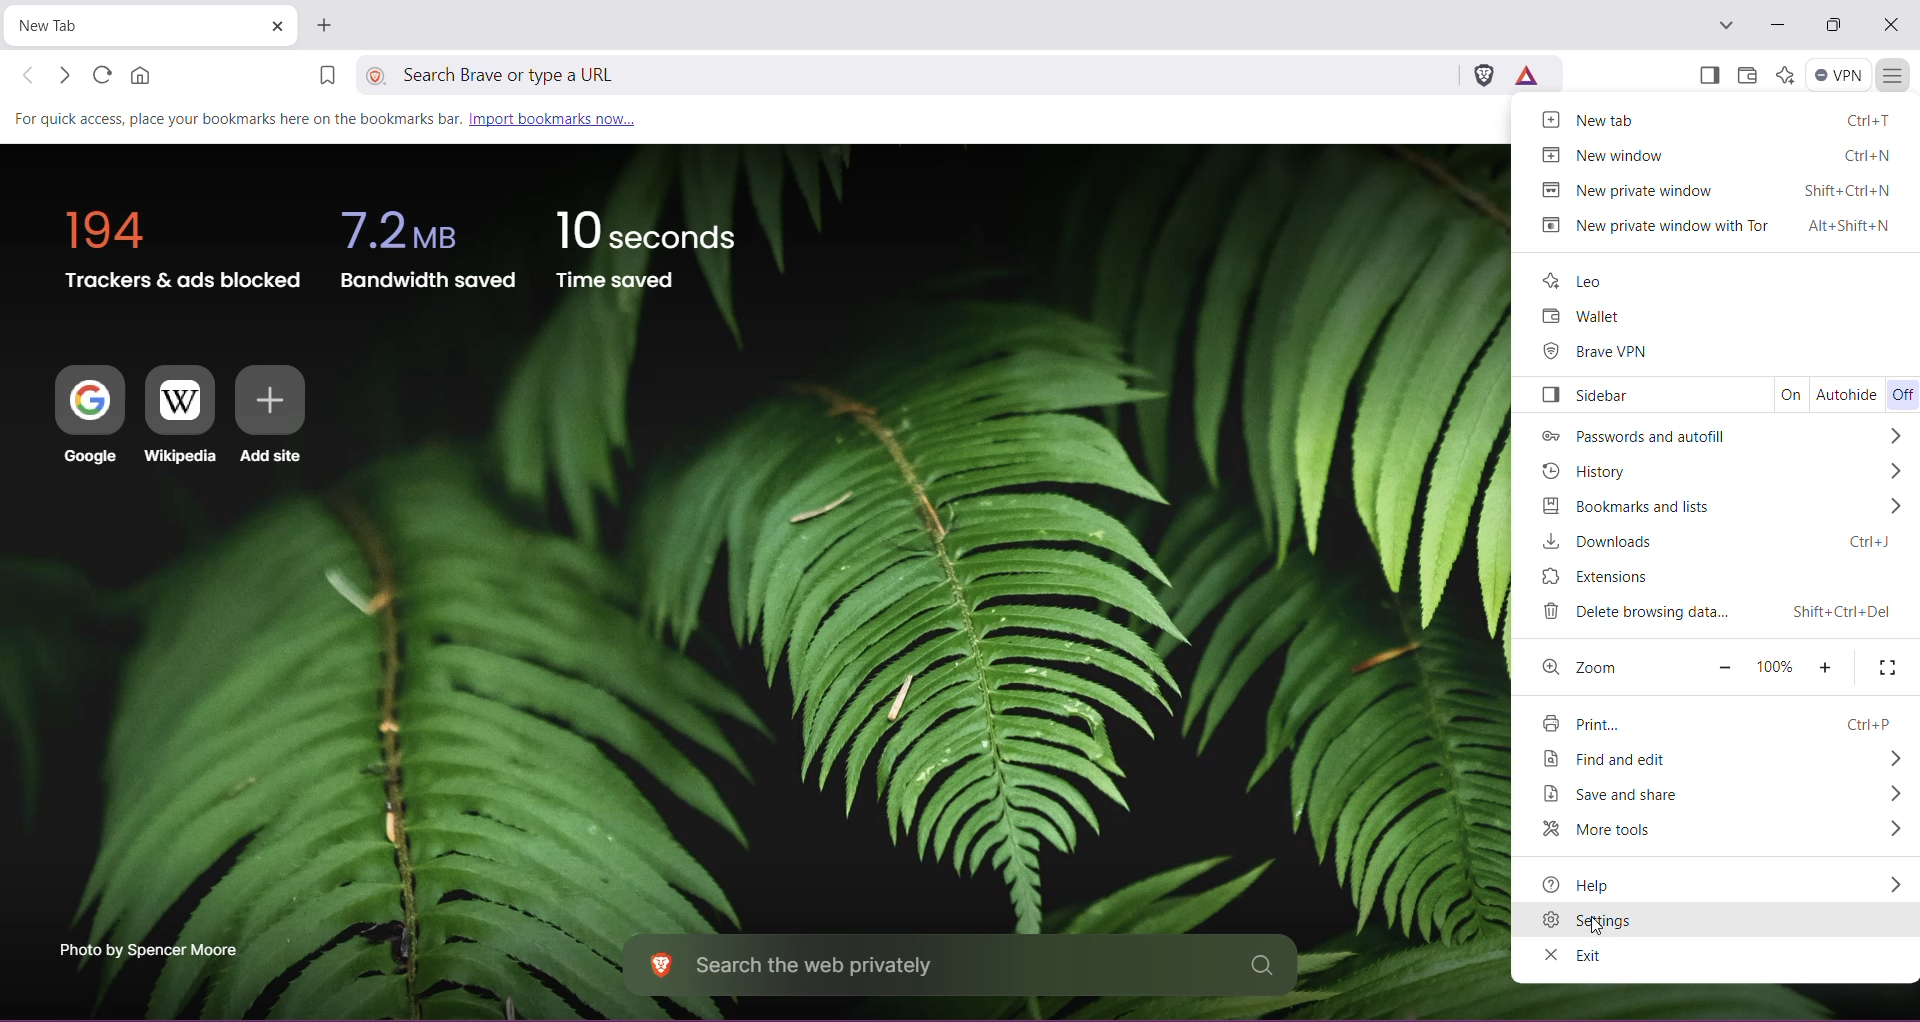 The width and height of the screenshot is (1920, 1022). What do you see at coordinates (1583, 666) in the screenshot?
I see `Zoom` at bounding box center [1583, 666].